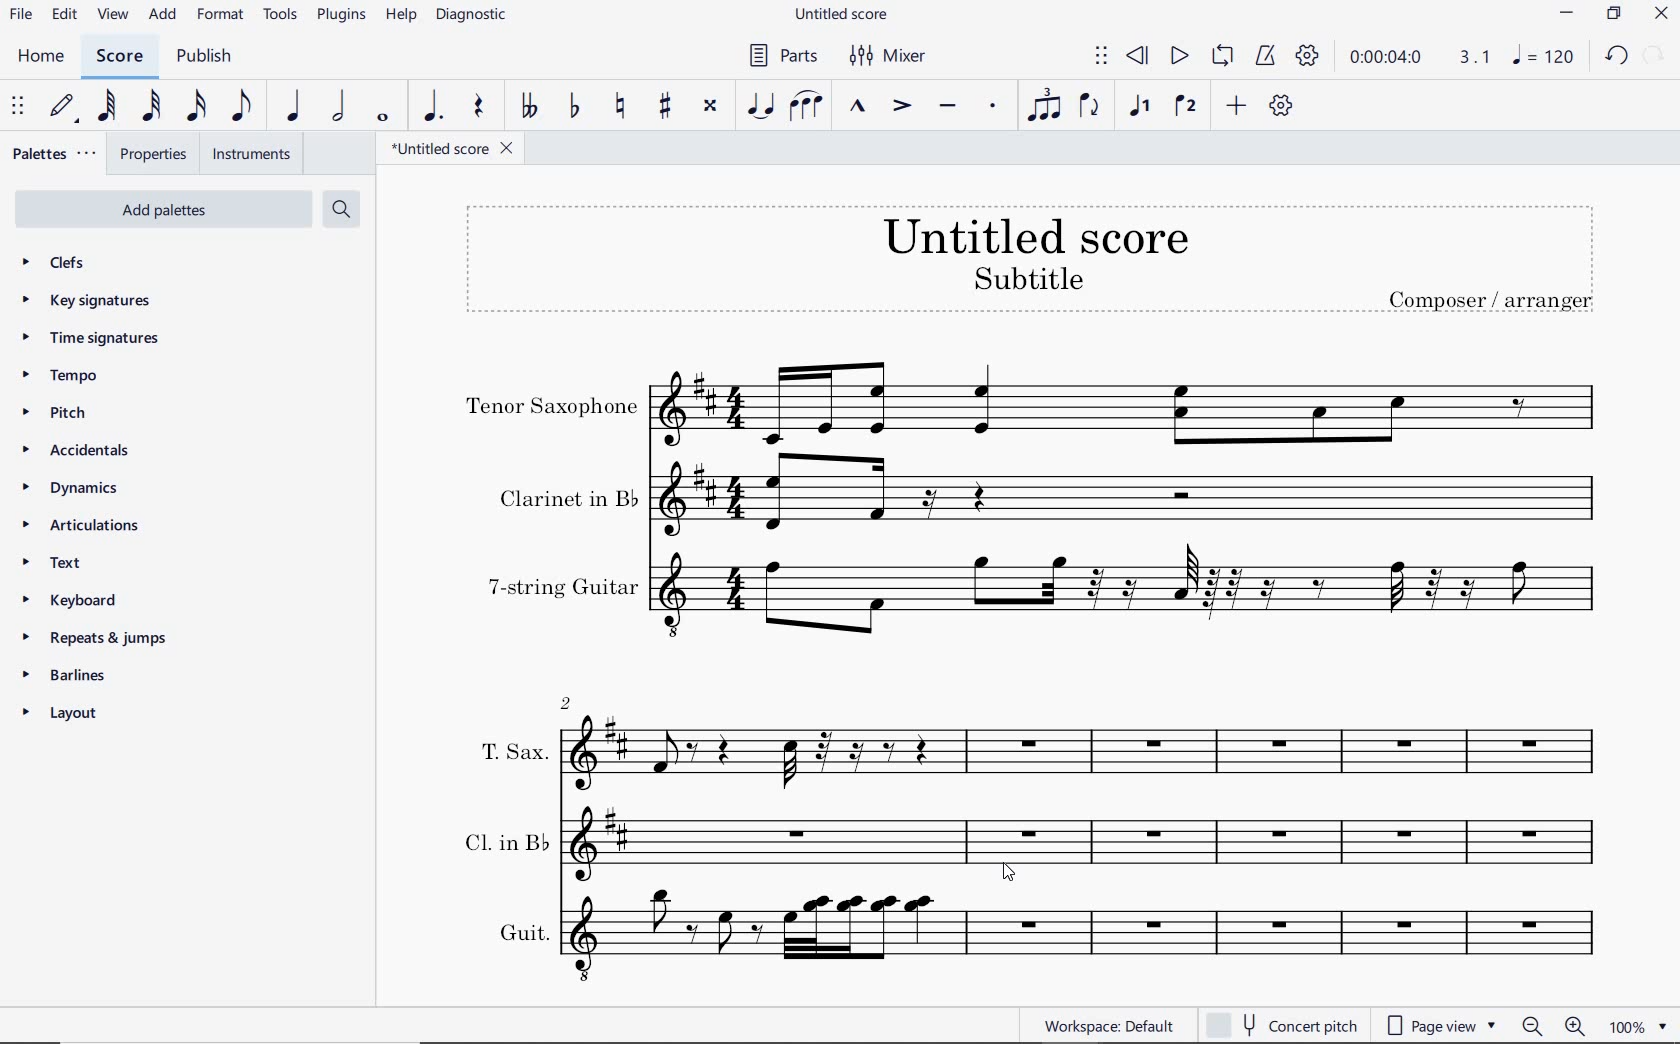 This screenshot has width=1680, height=1044. What do you see at coordinates (433, 109) in the screenshot?
I see `AUGMENTATION DOT` at bounding box center [433, 109].